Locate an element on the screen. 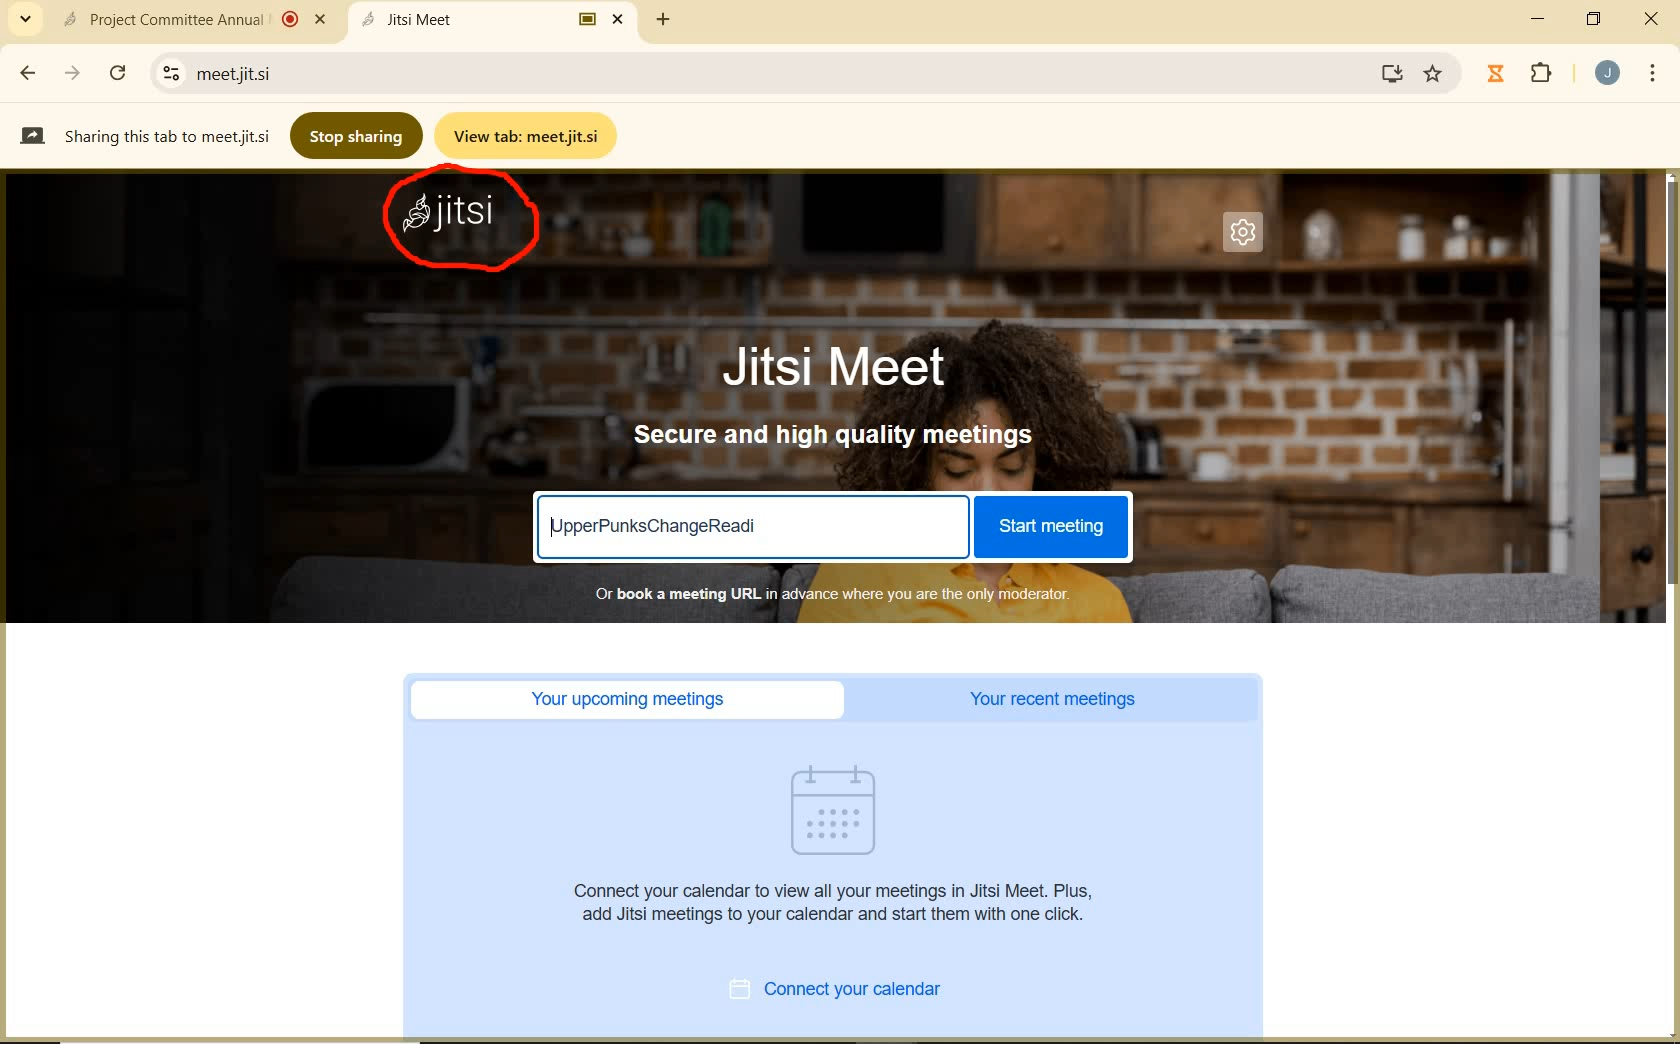 This screenshot has height=1044, width=1680. meet.jit.si is located at coordinates (316, 73).